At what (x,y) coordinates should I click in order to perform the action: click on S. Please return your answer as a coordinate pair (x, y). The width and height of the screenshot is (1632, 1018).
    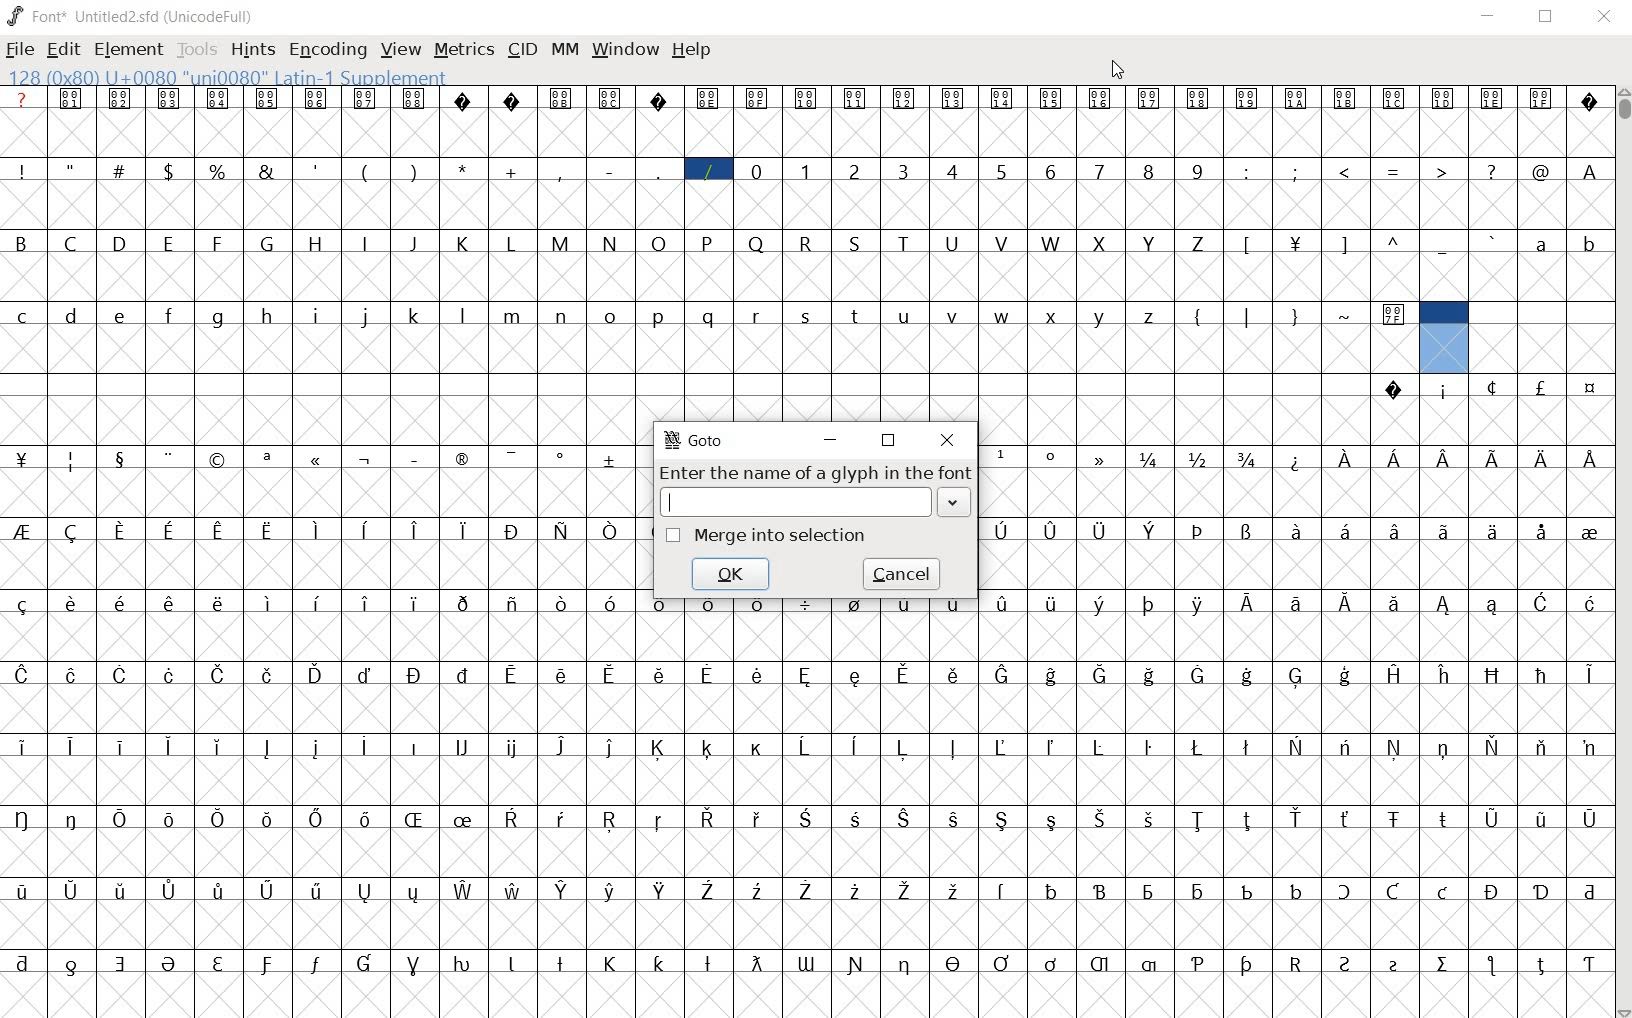
    Looking at the image, I should click on (856, 244).